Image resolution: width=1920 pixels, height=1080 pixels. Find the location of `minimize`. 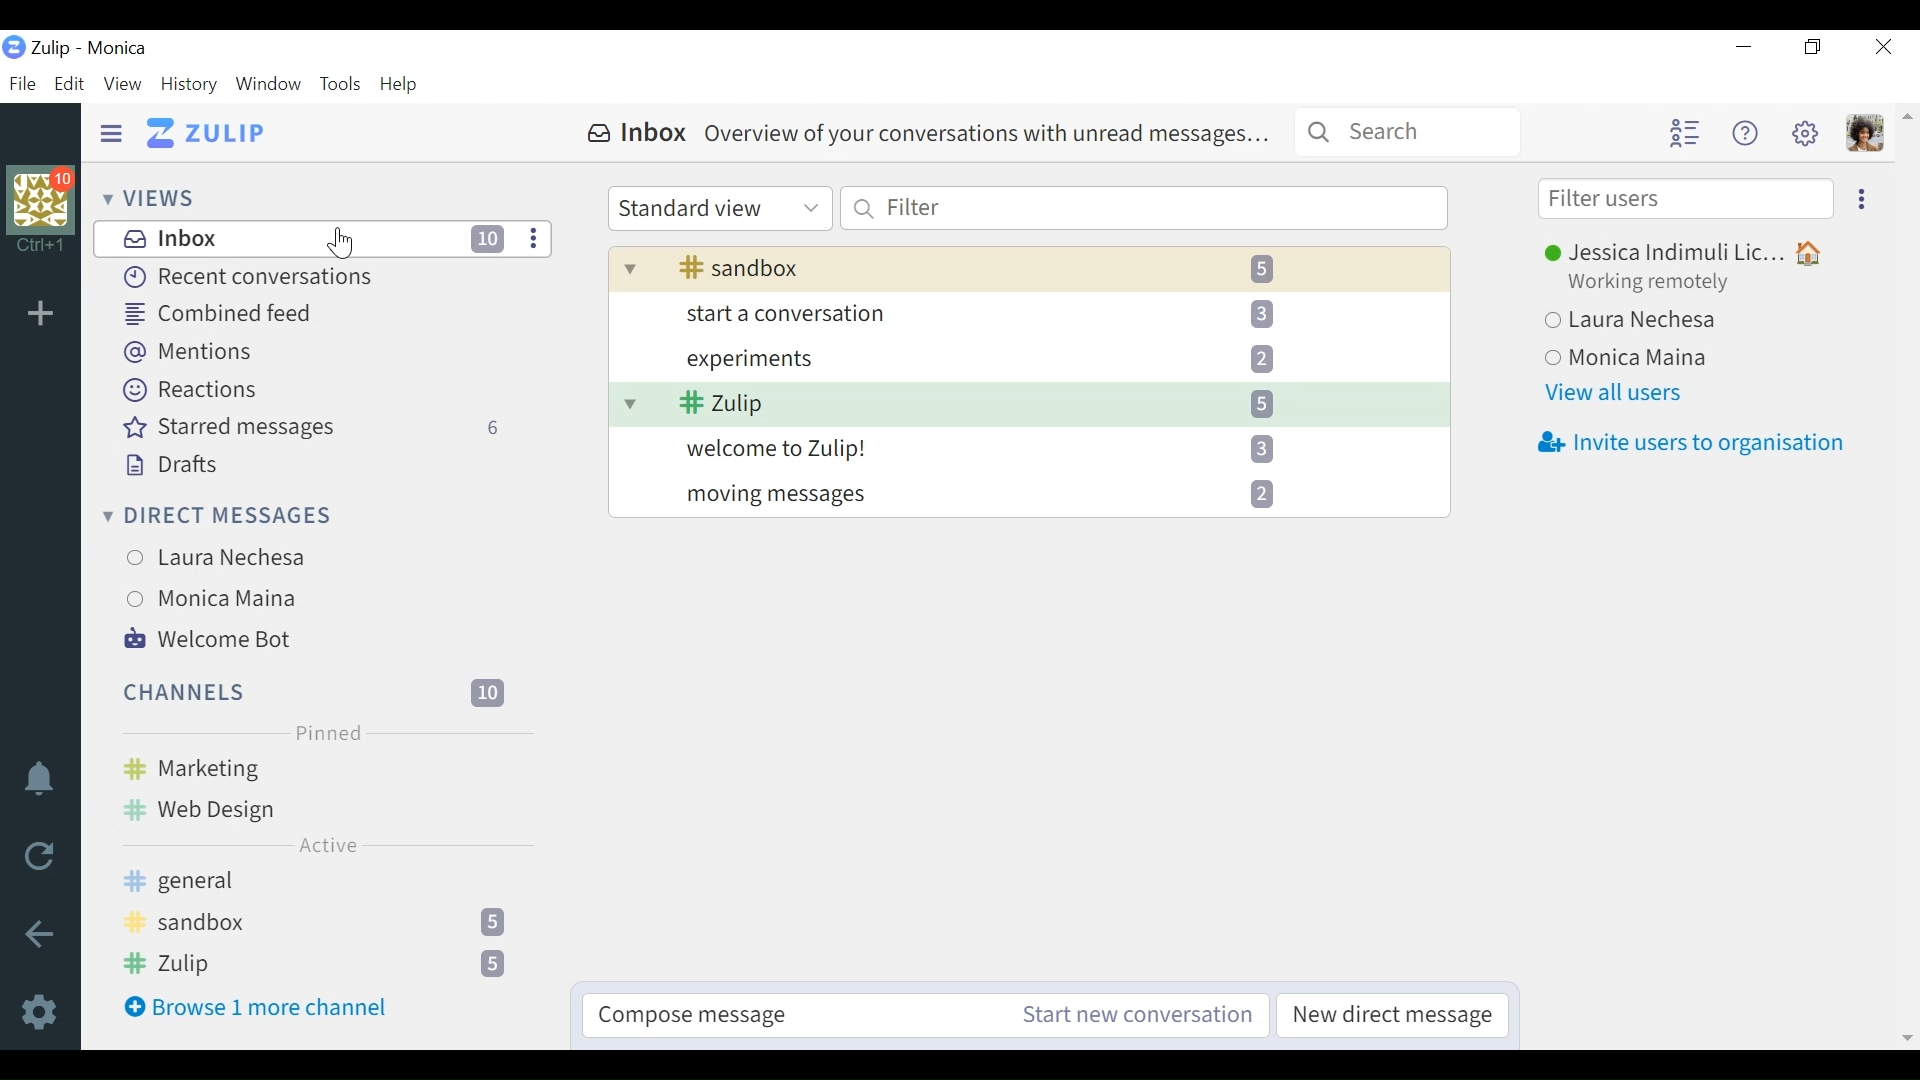

minimize is located at coordinates (1741, 47).